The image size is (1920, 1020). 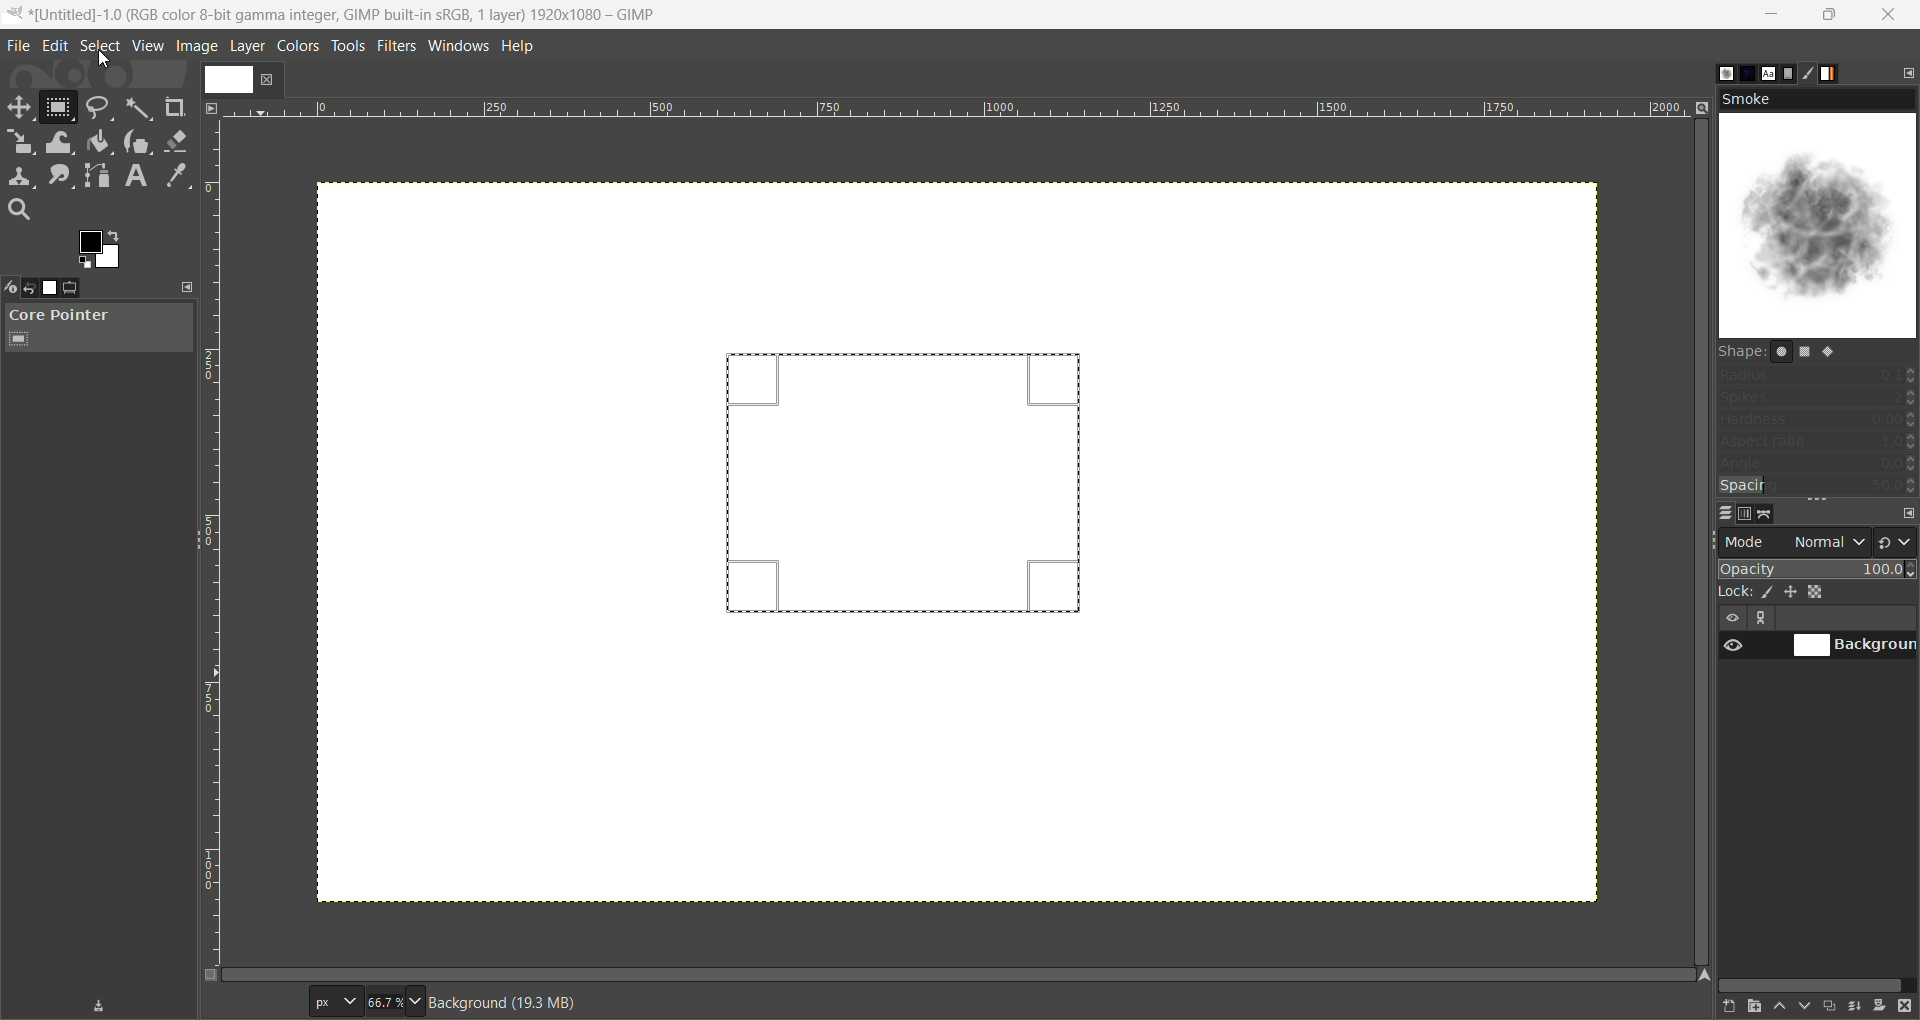 What do you see at coordinates (1770, 15) in the screenshot?
I see `minimize` at bounding box center [1770, 15].